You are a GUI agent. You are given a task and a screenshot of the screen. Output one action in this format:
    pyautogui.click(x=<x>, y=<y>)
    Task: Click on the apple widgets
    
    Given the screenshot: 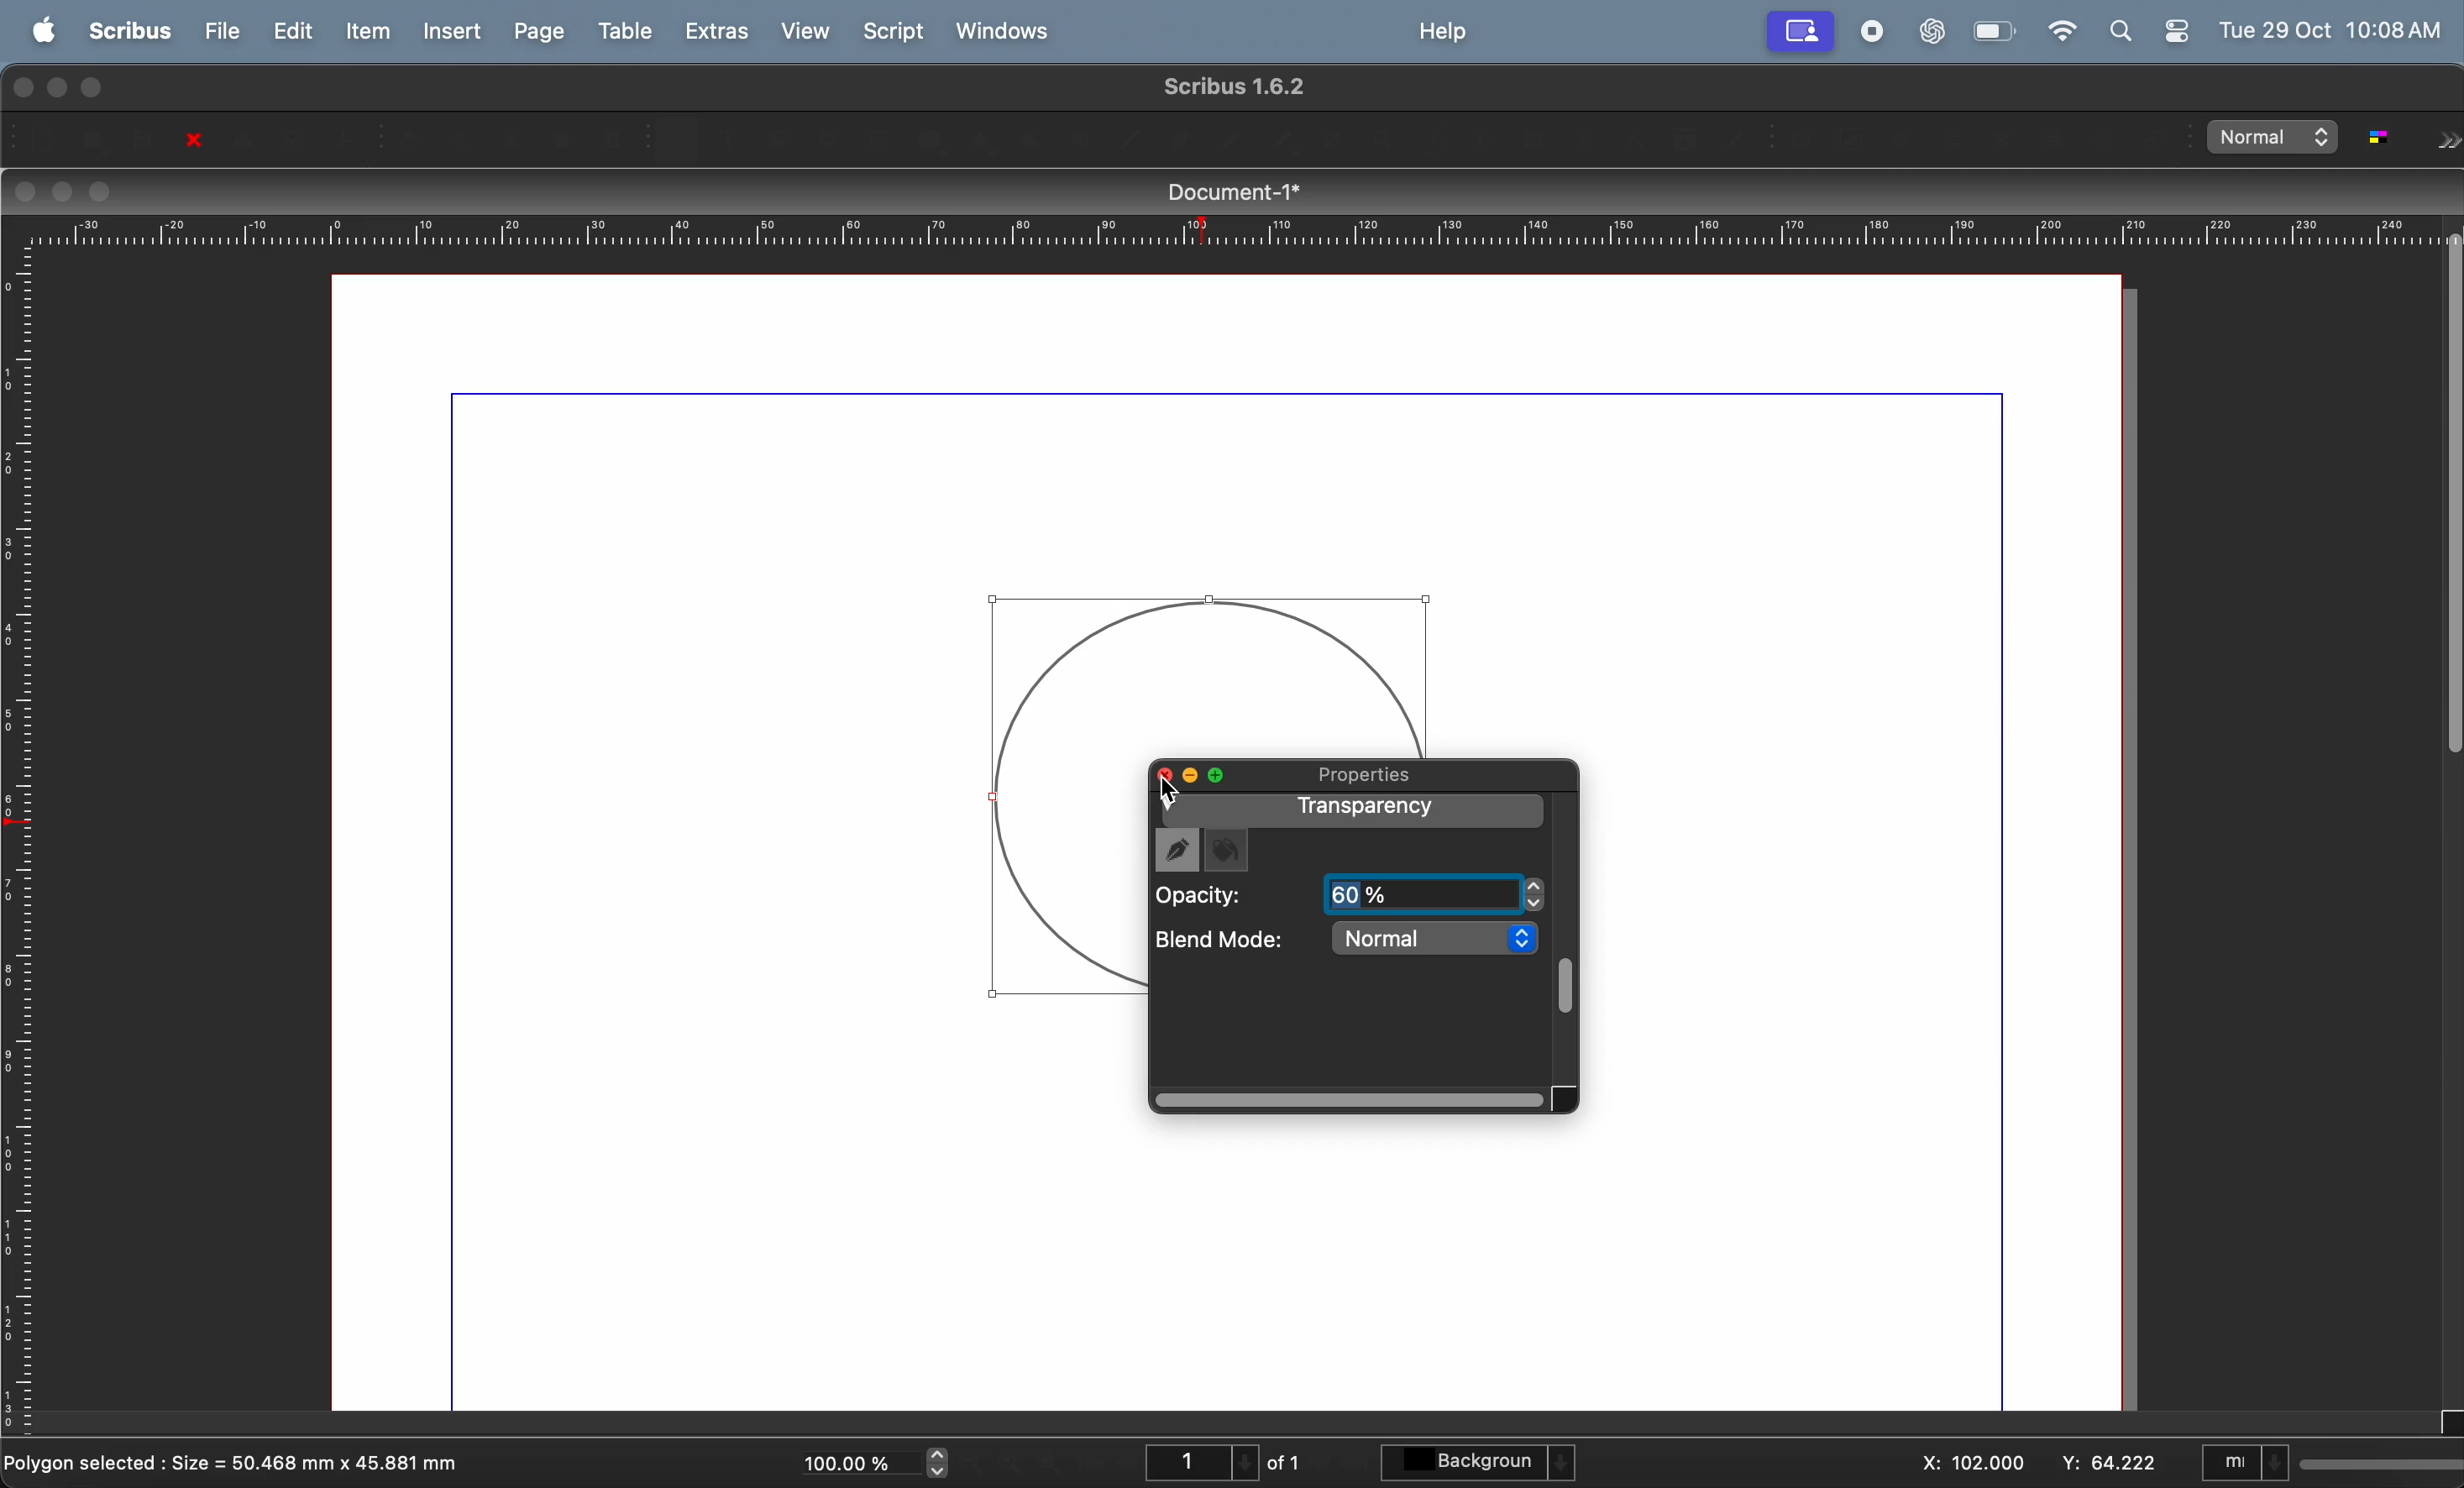 What is the action you would take?
    pyautogui.click(x=2153, y=29)
    